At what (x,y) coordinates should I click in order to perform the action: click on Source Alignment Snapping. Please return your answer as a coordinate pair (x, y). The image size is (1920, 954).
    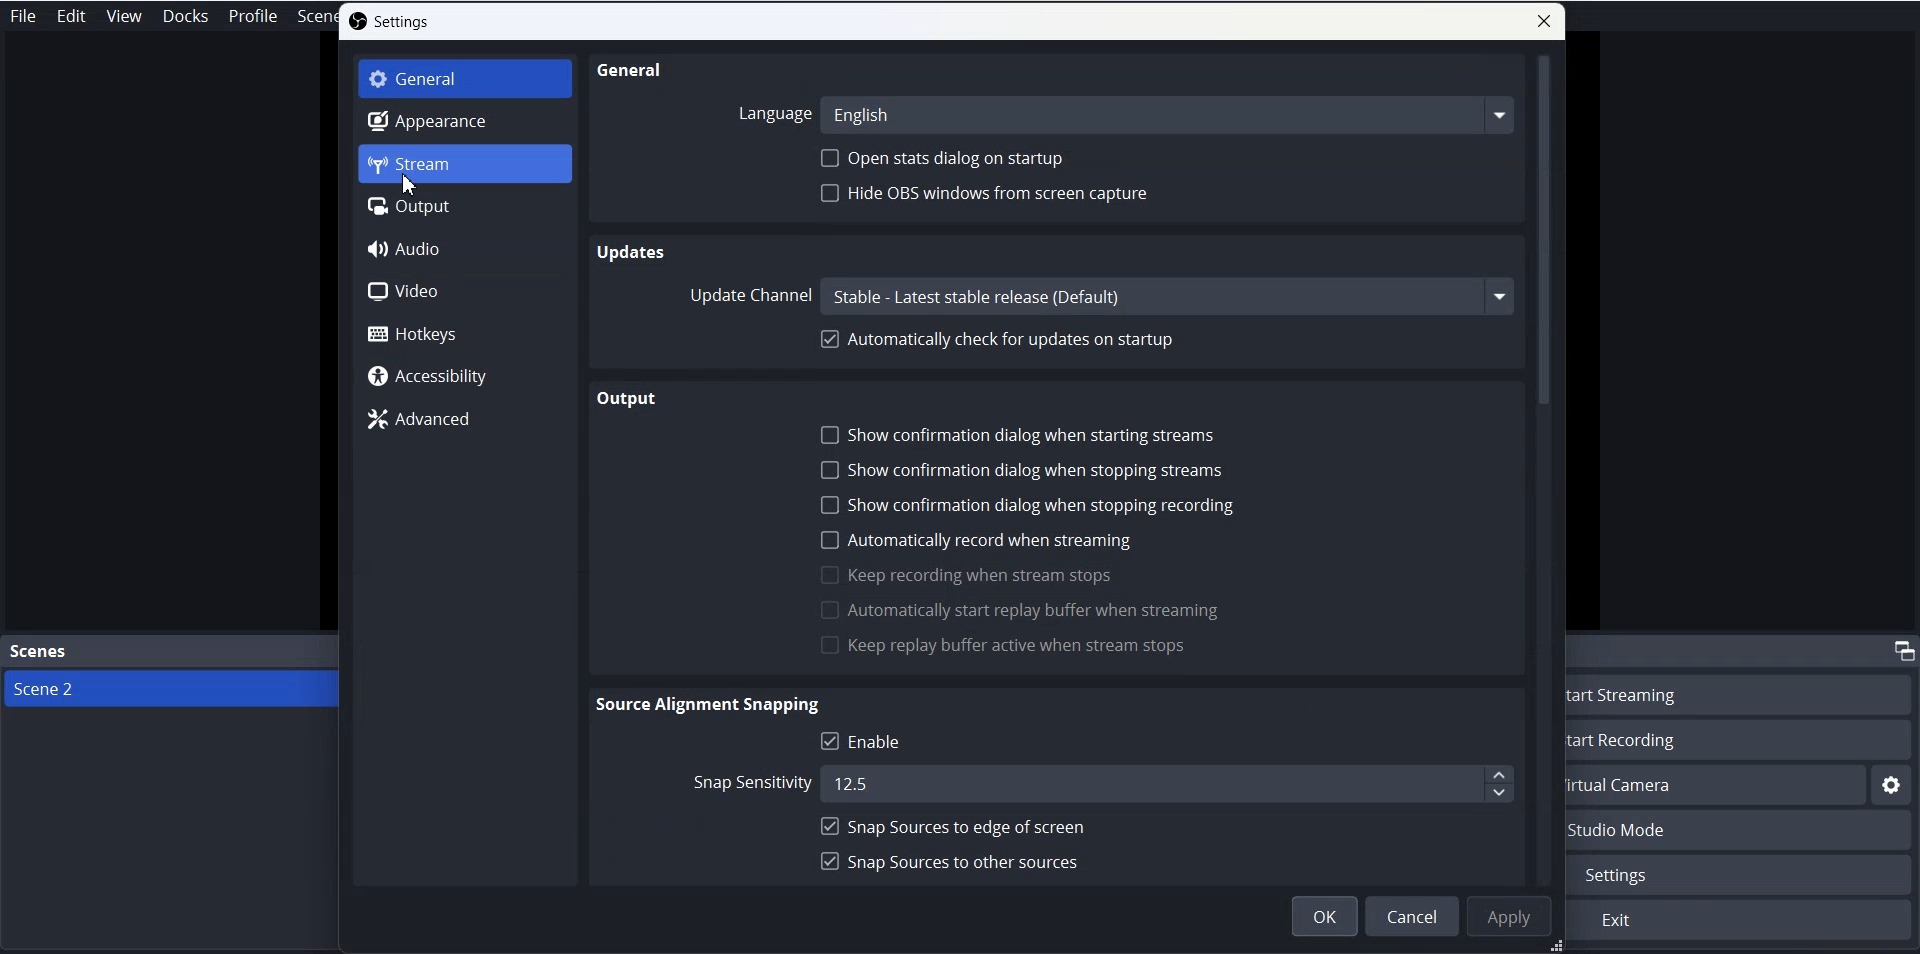
    Looking at the image, I should click on (711, 705).